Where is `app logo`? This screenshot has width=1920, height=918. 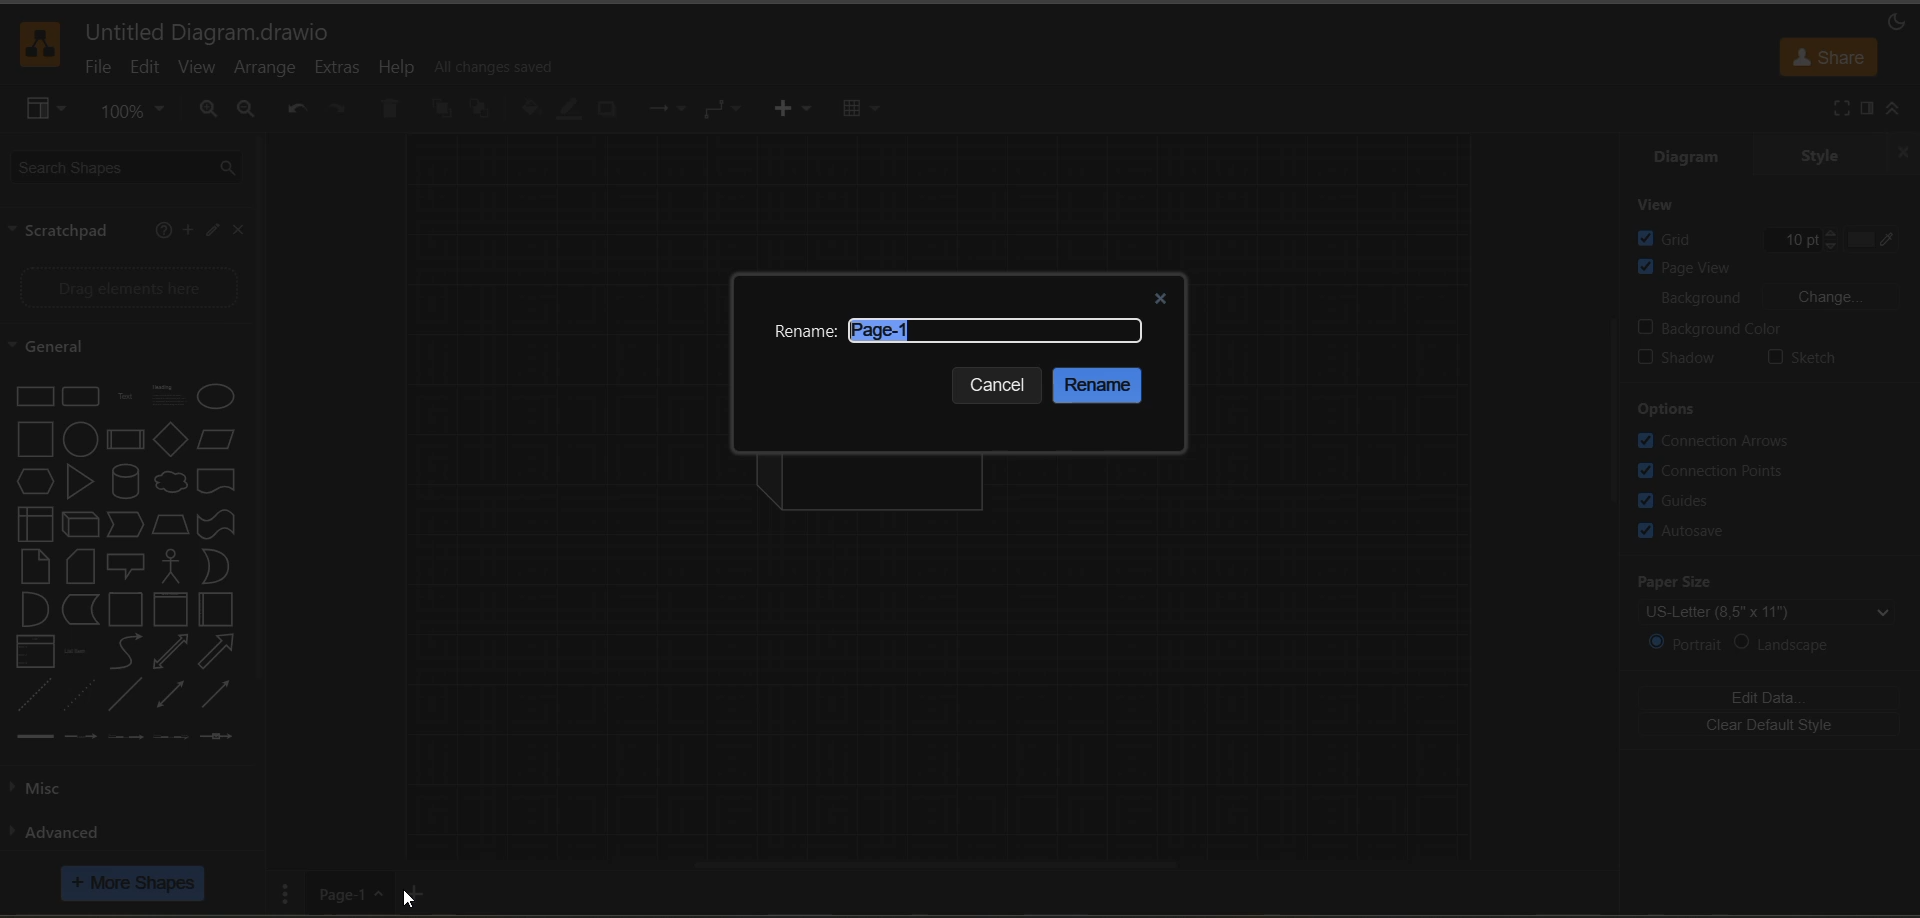
app logo is located at coordinates (42, 44).